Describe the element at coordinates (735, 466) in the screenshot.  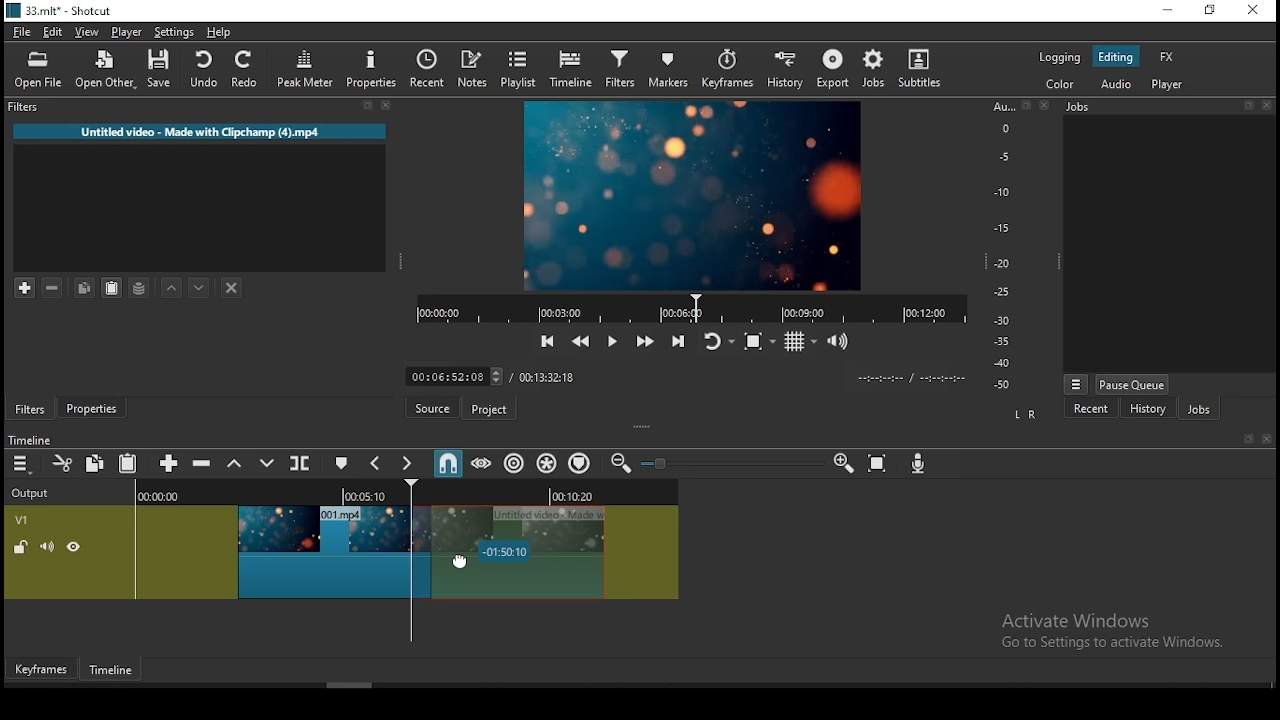
I see `zoom in or zoom out slider` at that location.